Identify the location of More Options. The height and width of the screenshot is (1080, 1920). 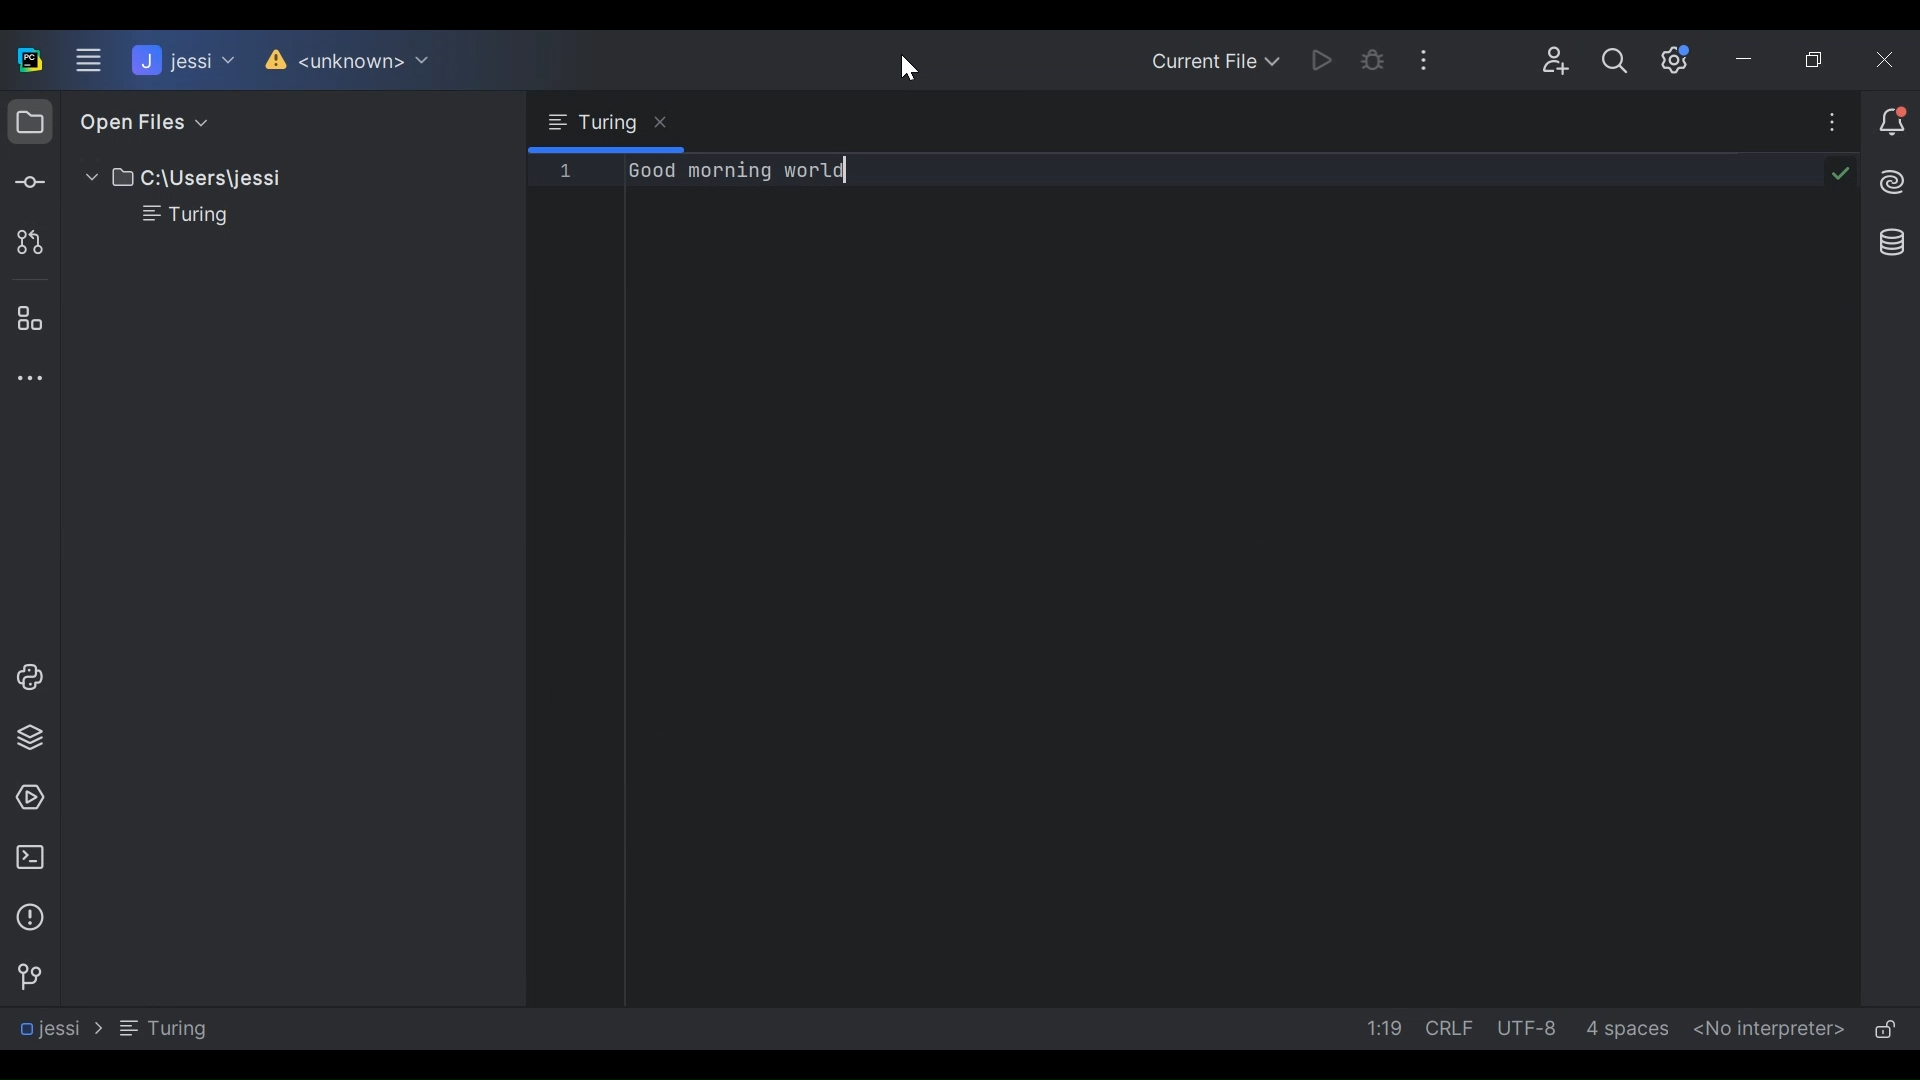
(1430, 56).